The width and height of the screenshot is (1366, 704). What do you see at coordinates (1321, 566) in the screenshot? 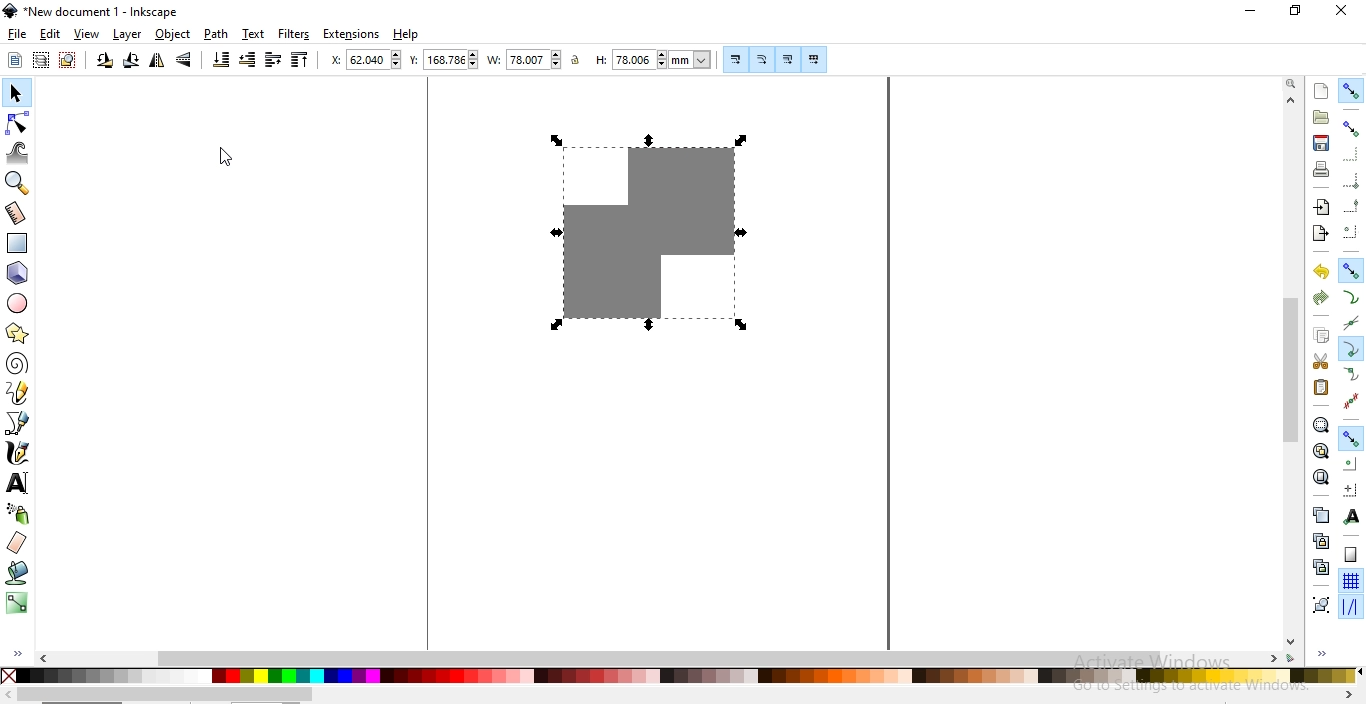
I see `cut the selected clones` at bounding box center [1321, 566].